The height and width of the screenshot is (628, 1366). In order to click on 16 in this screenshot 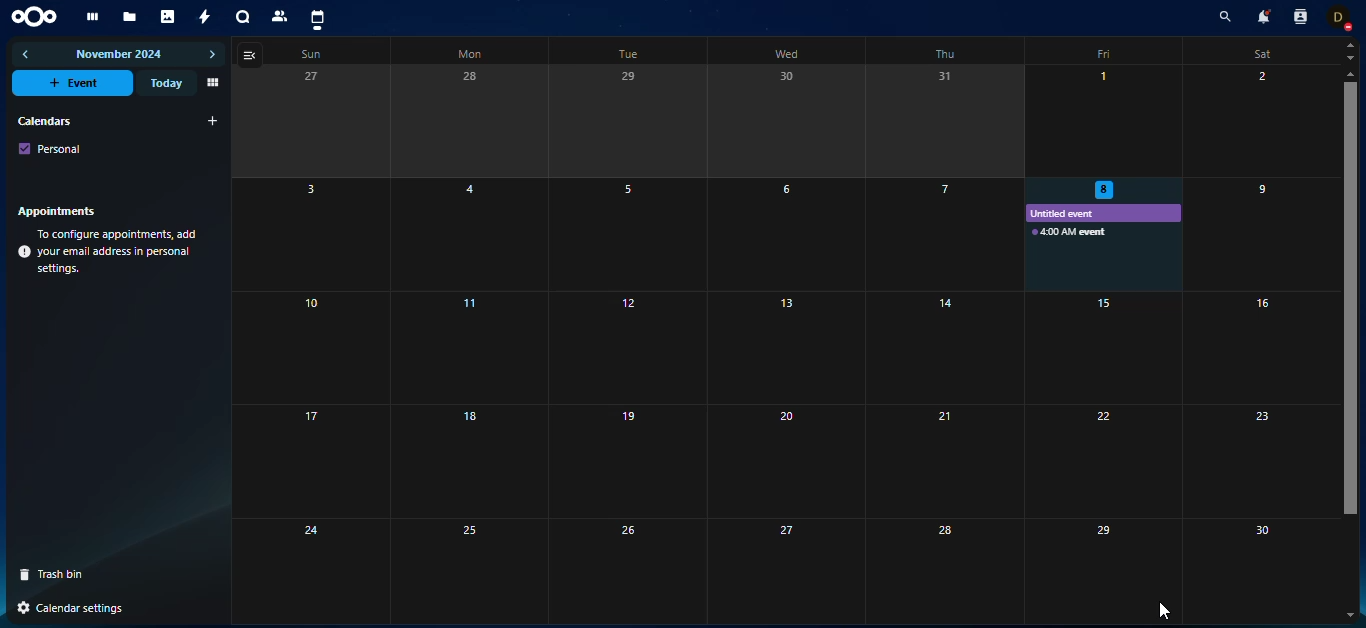, I will do `click(1258, 348)`.